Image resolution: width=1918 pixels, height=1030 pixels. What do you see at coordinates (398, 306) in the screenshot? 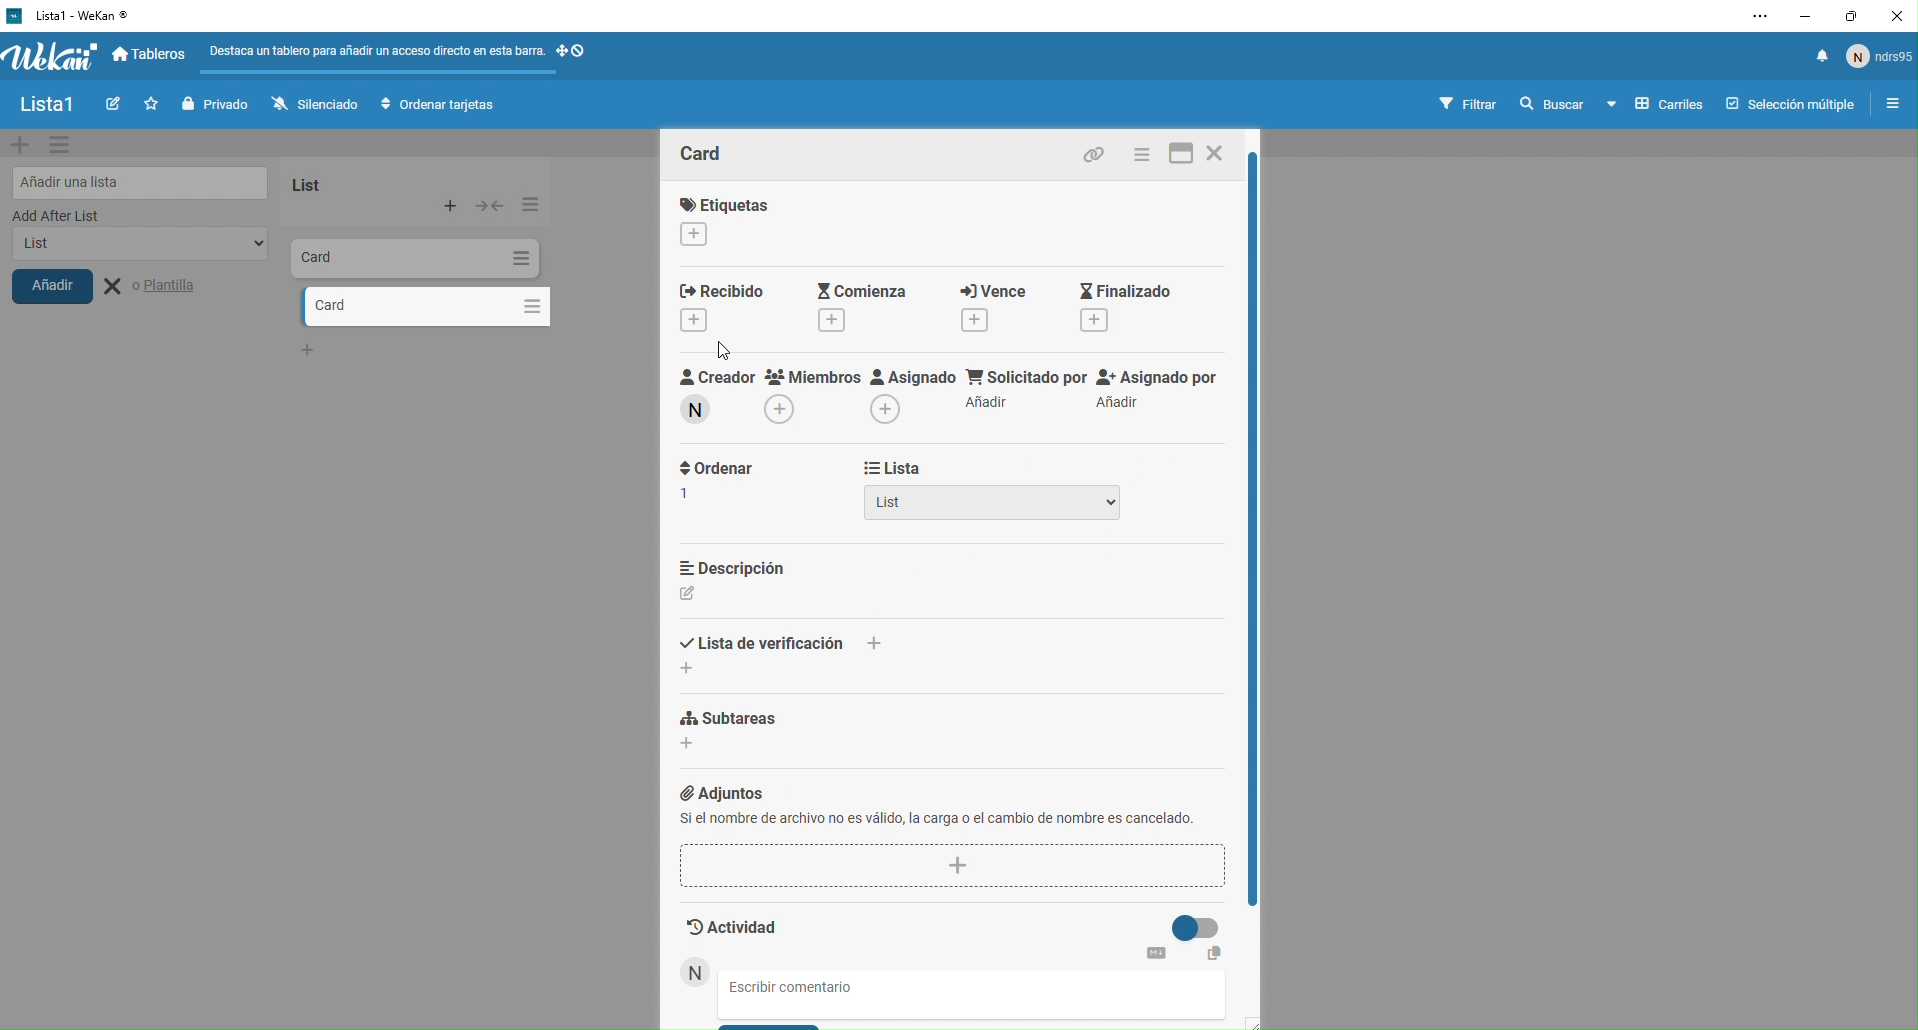
I see `card 2` at bounding box center [398, 306].